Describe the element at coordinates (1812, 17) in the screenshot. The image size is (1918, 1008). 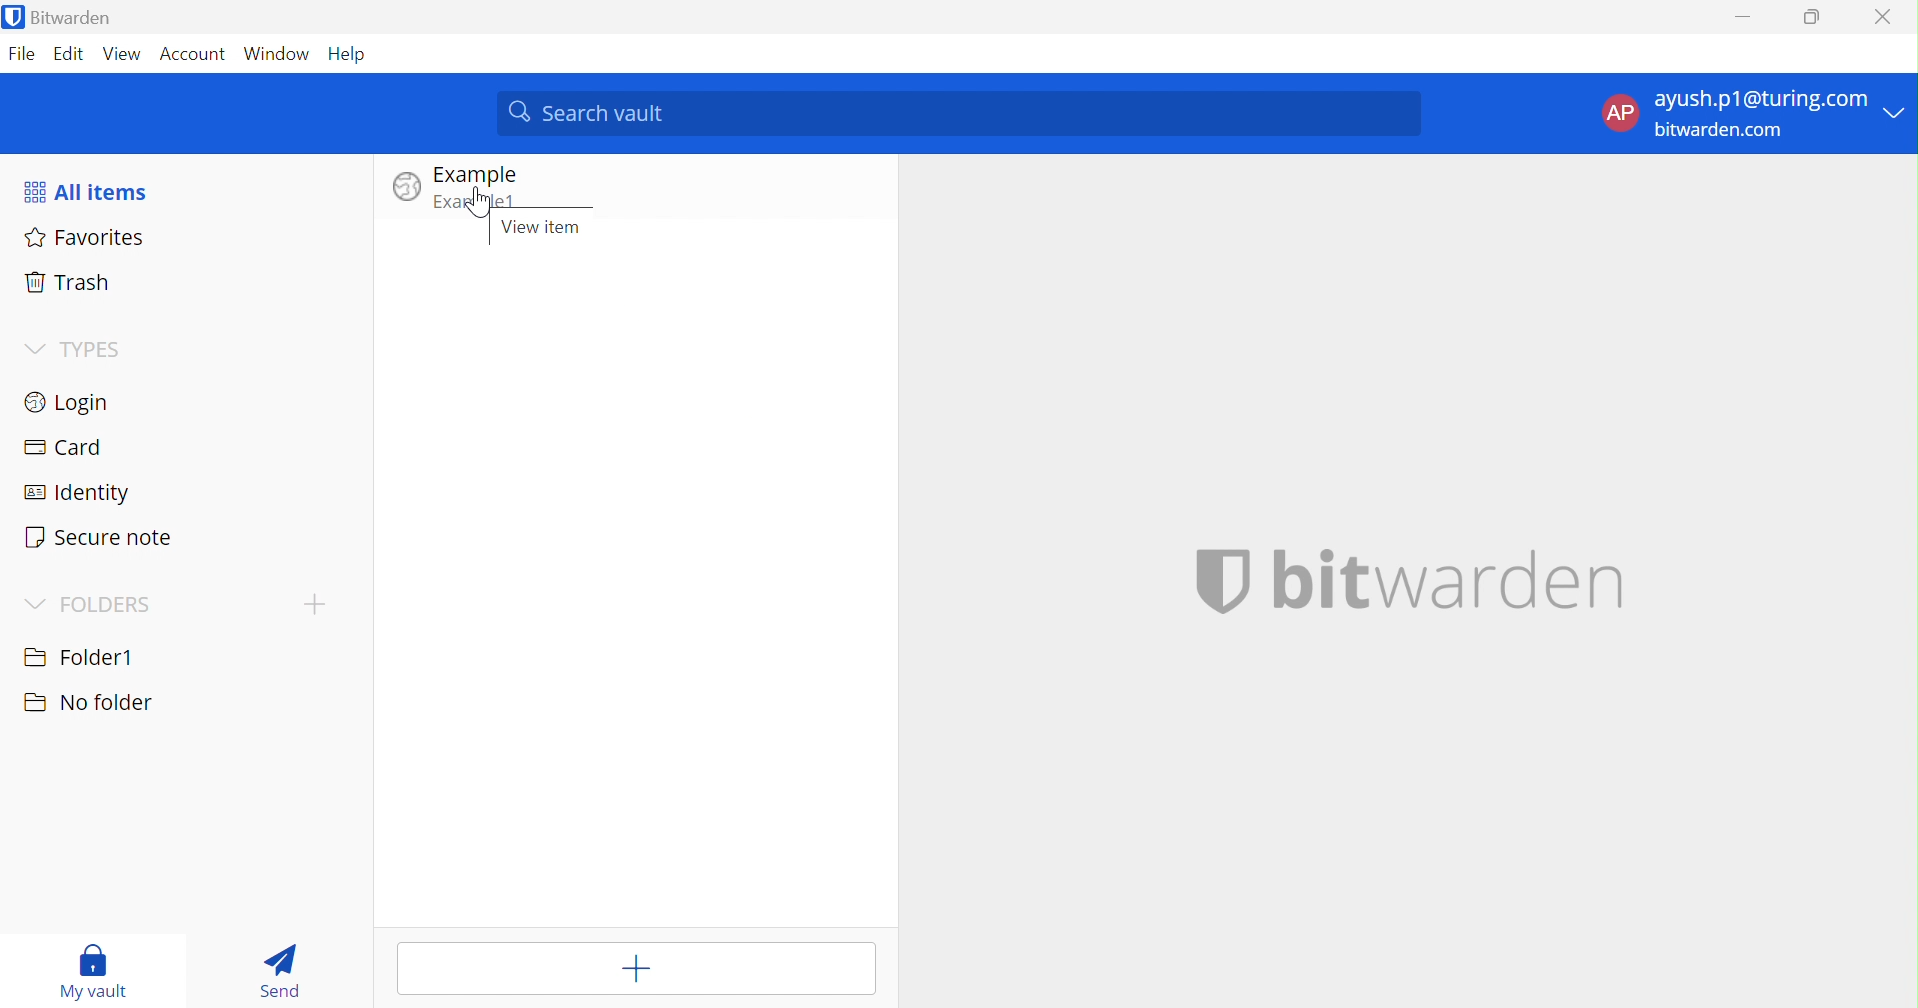
I see `Restore Down` at that location.